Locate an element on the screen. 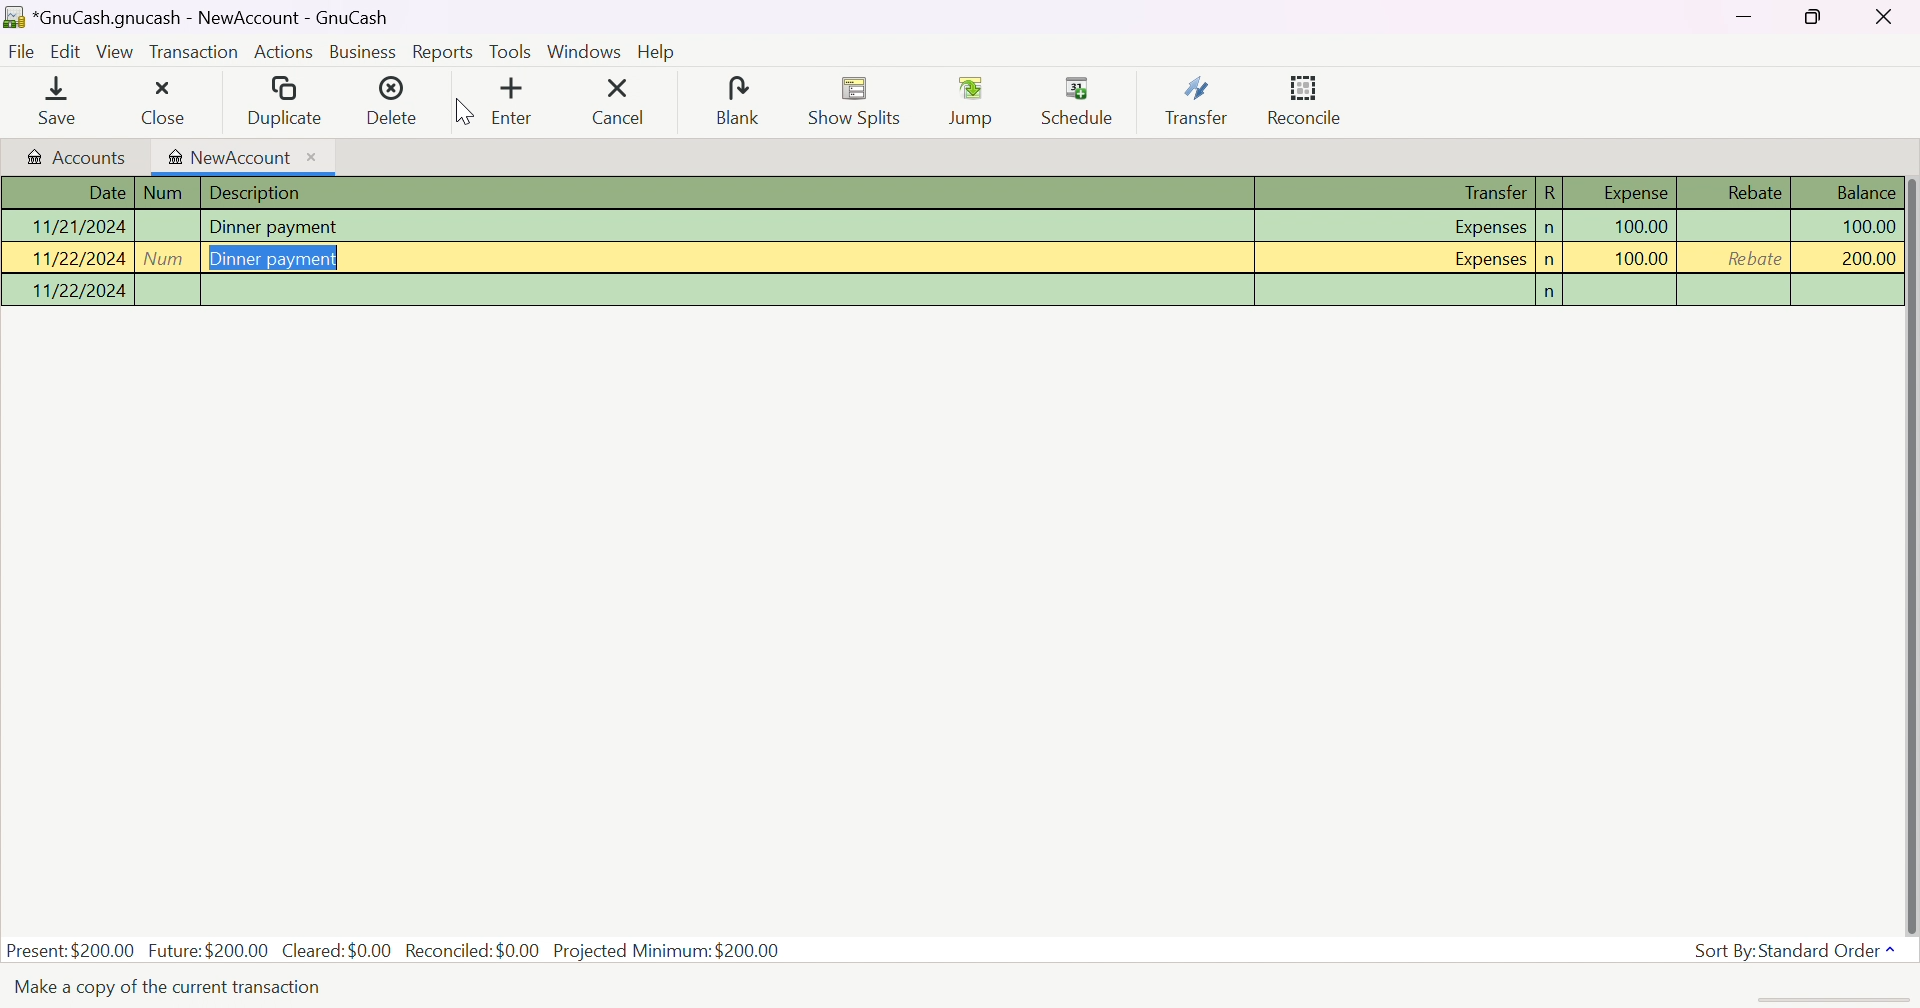  Dinner payment is located at coordinates (274, 225).